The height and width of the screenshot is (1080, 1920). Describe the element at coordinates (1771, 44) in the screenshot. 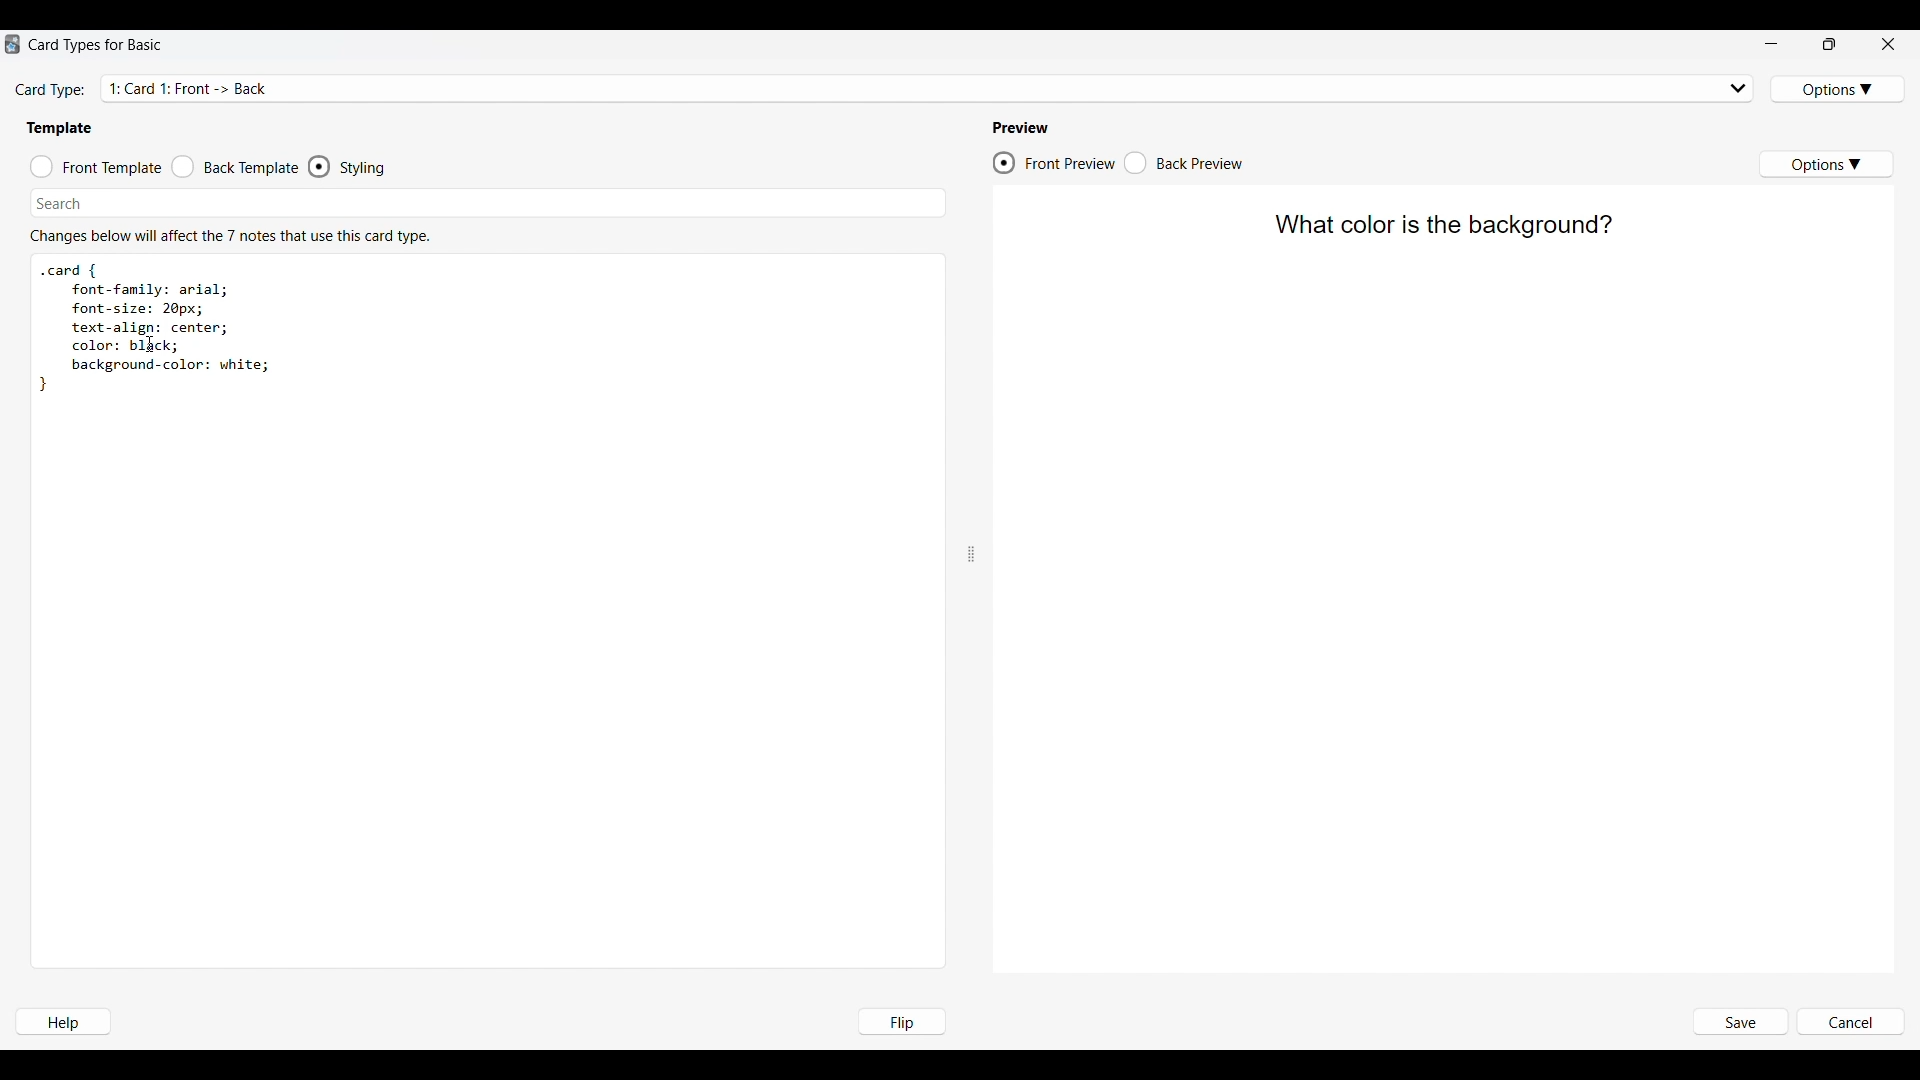

I see `Minimize` at that location.